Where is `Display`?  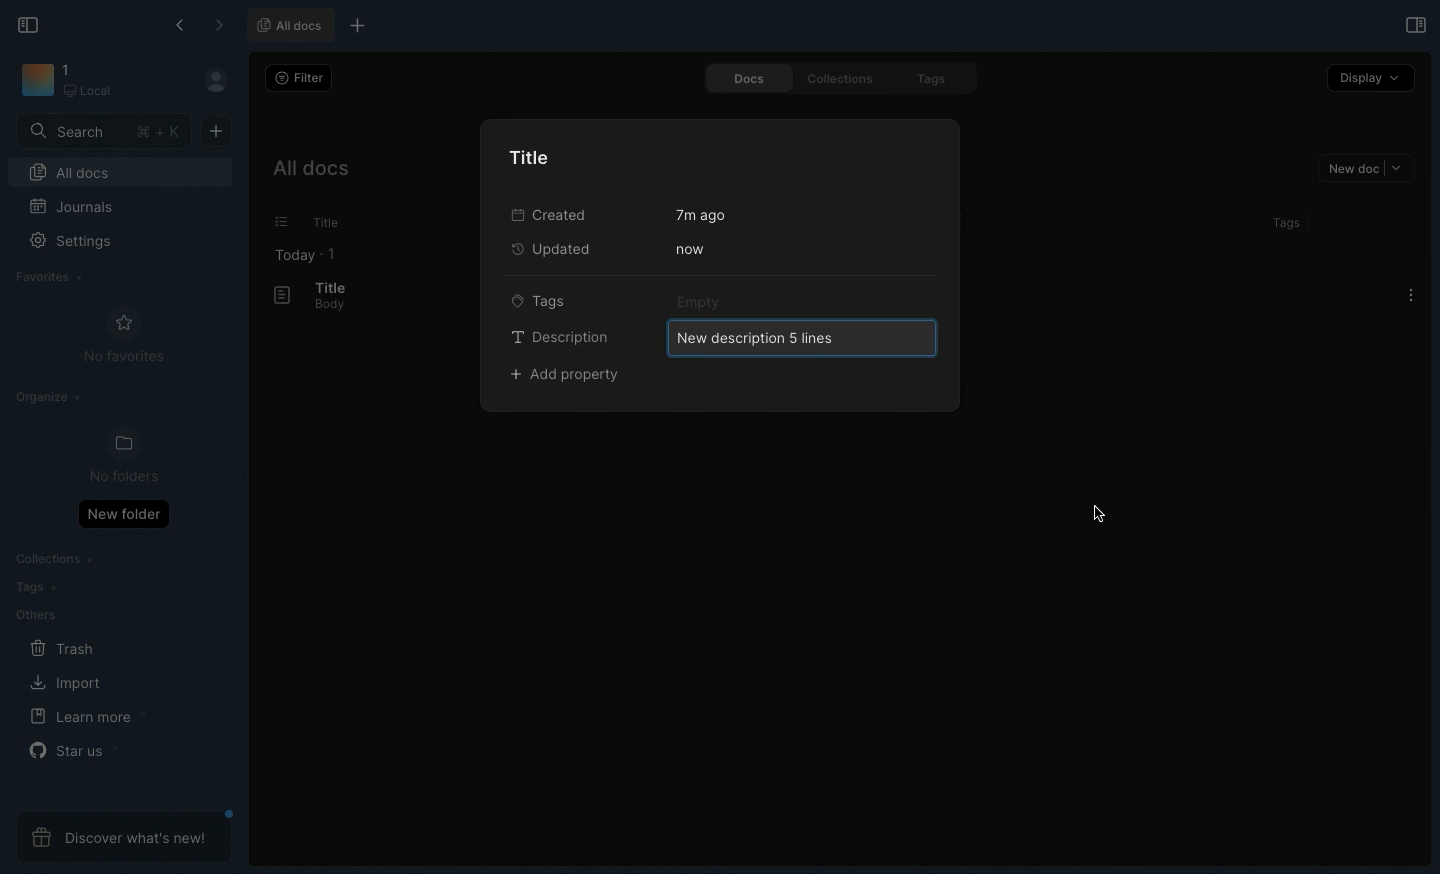
Display is located at coordinates (1371, 77).